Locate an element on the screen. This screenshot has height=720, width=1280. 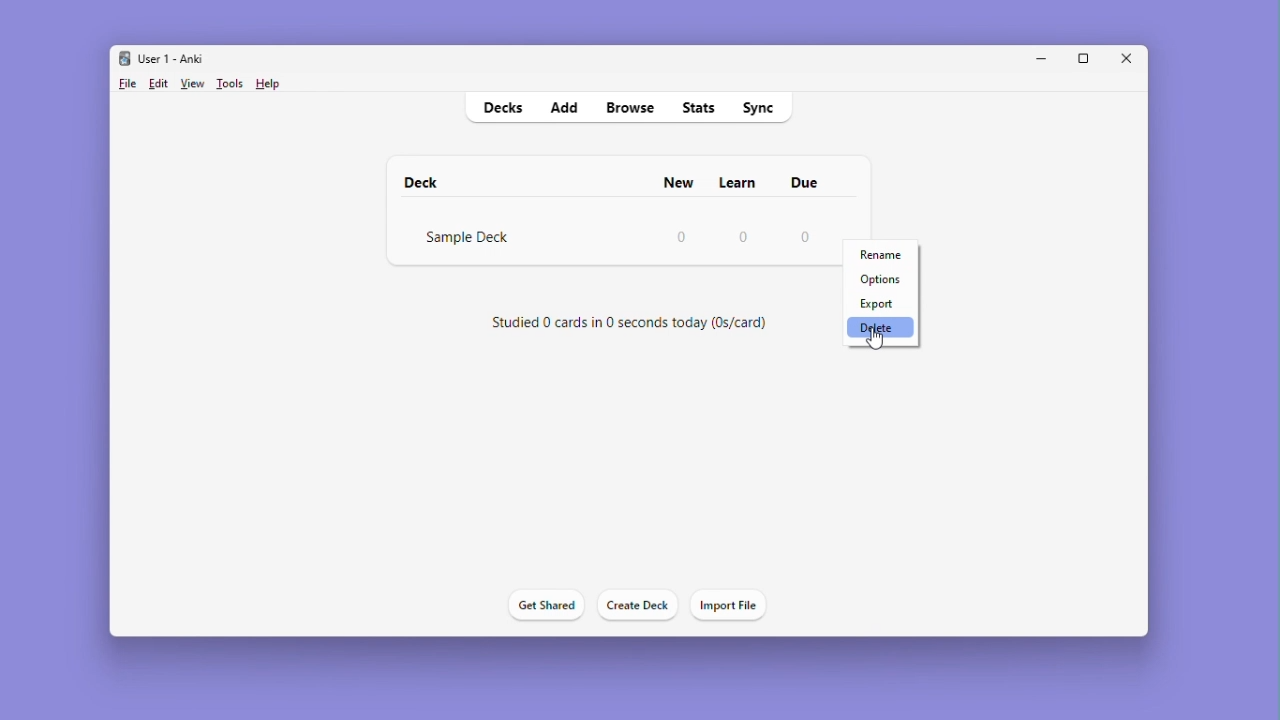
Stats is located at coordinates (701, 107).